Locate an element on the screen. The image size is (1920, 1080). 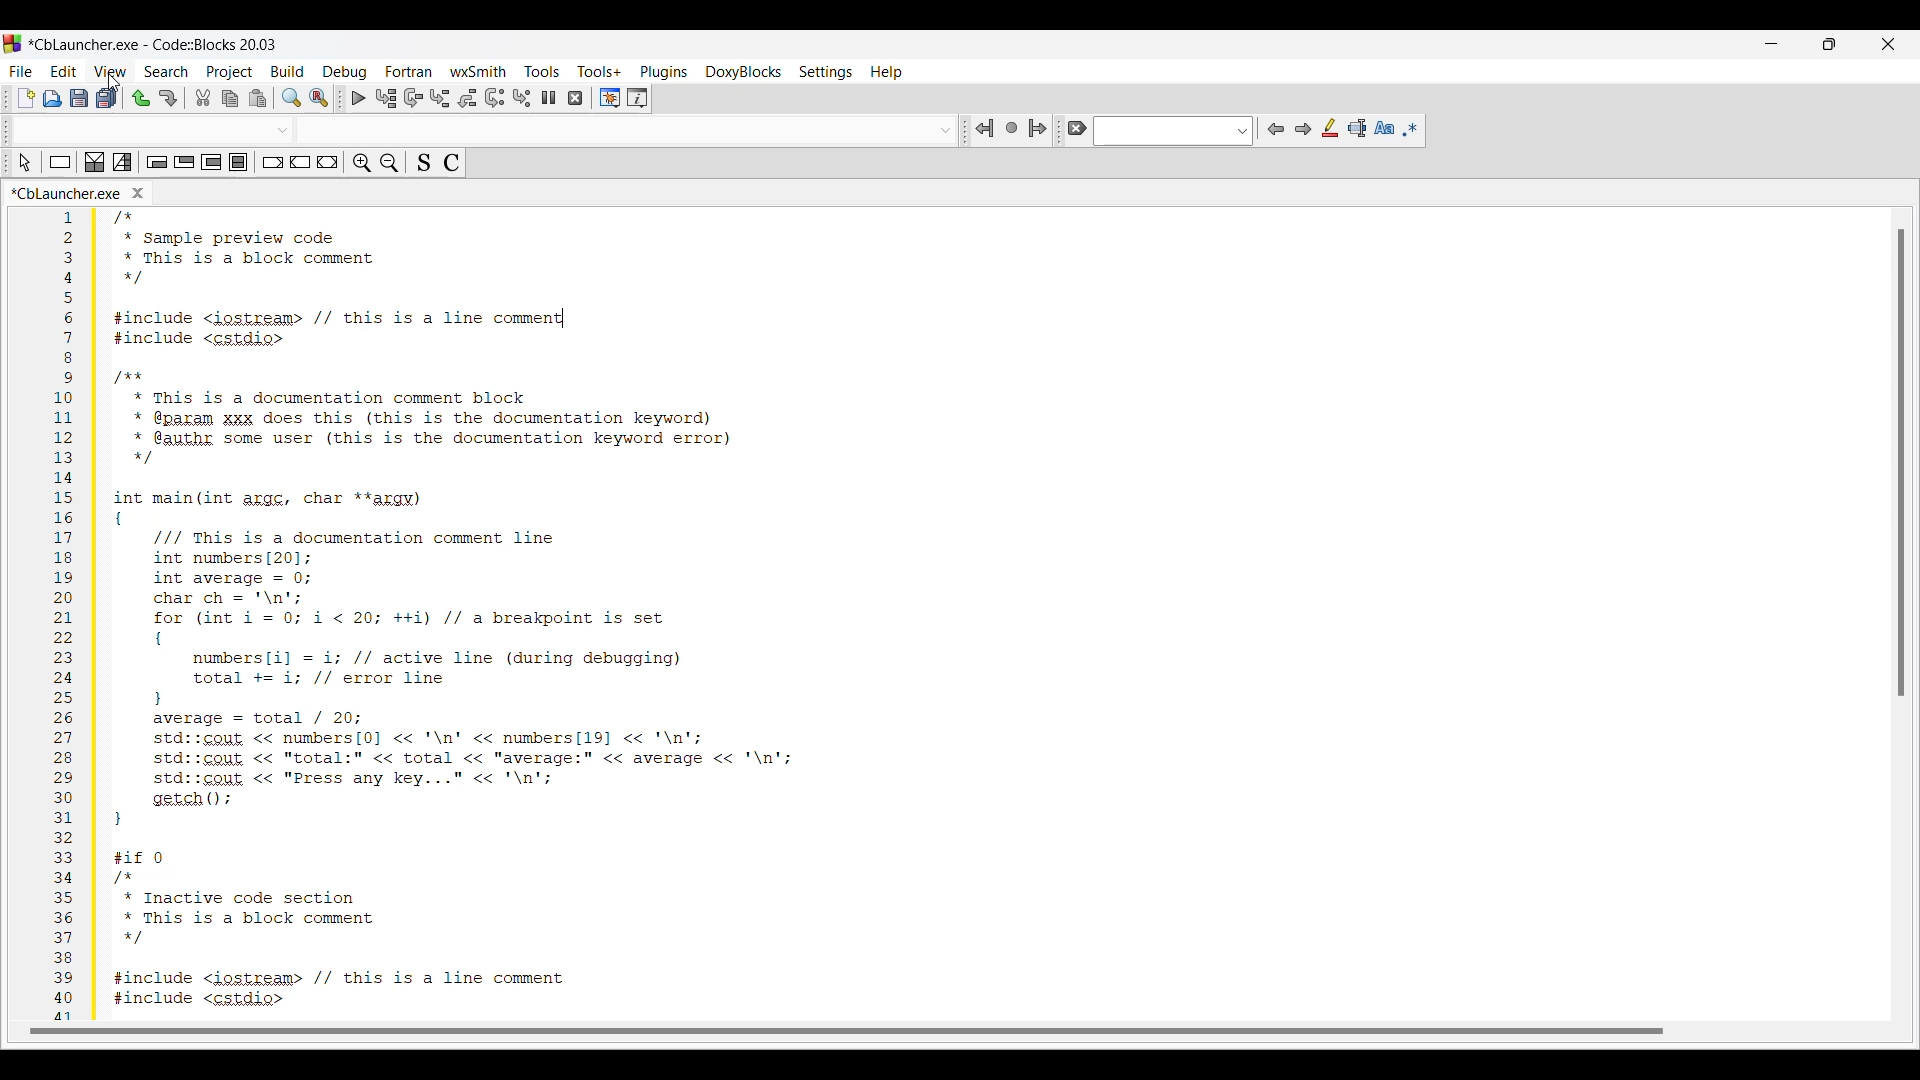
Decision is located at coordinates (95, 162).